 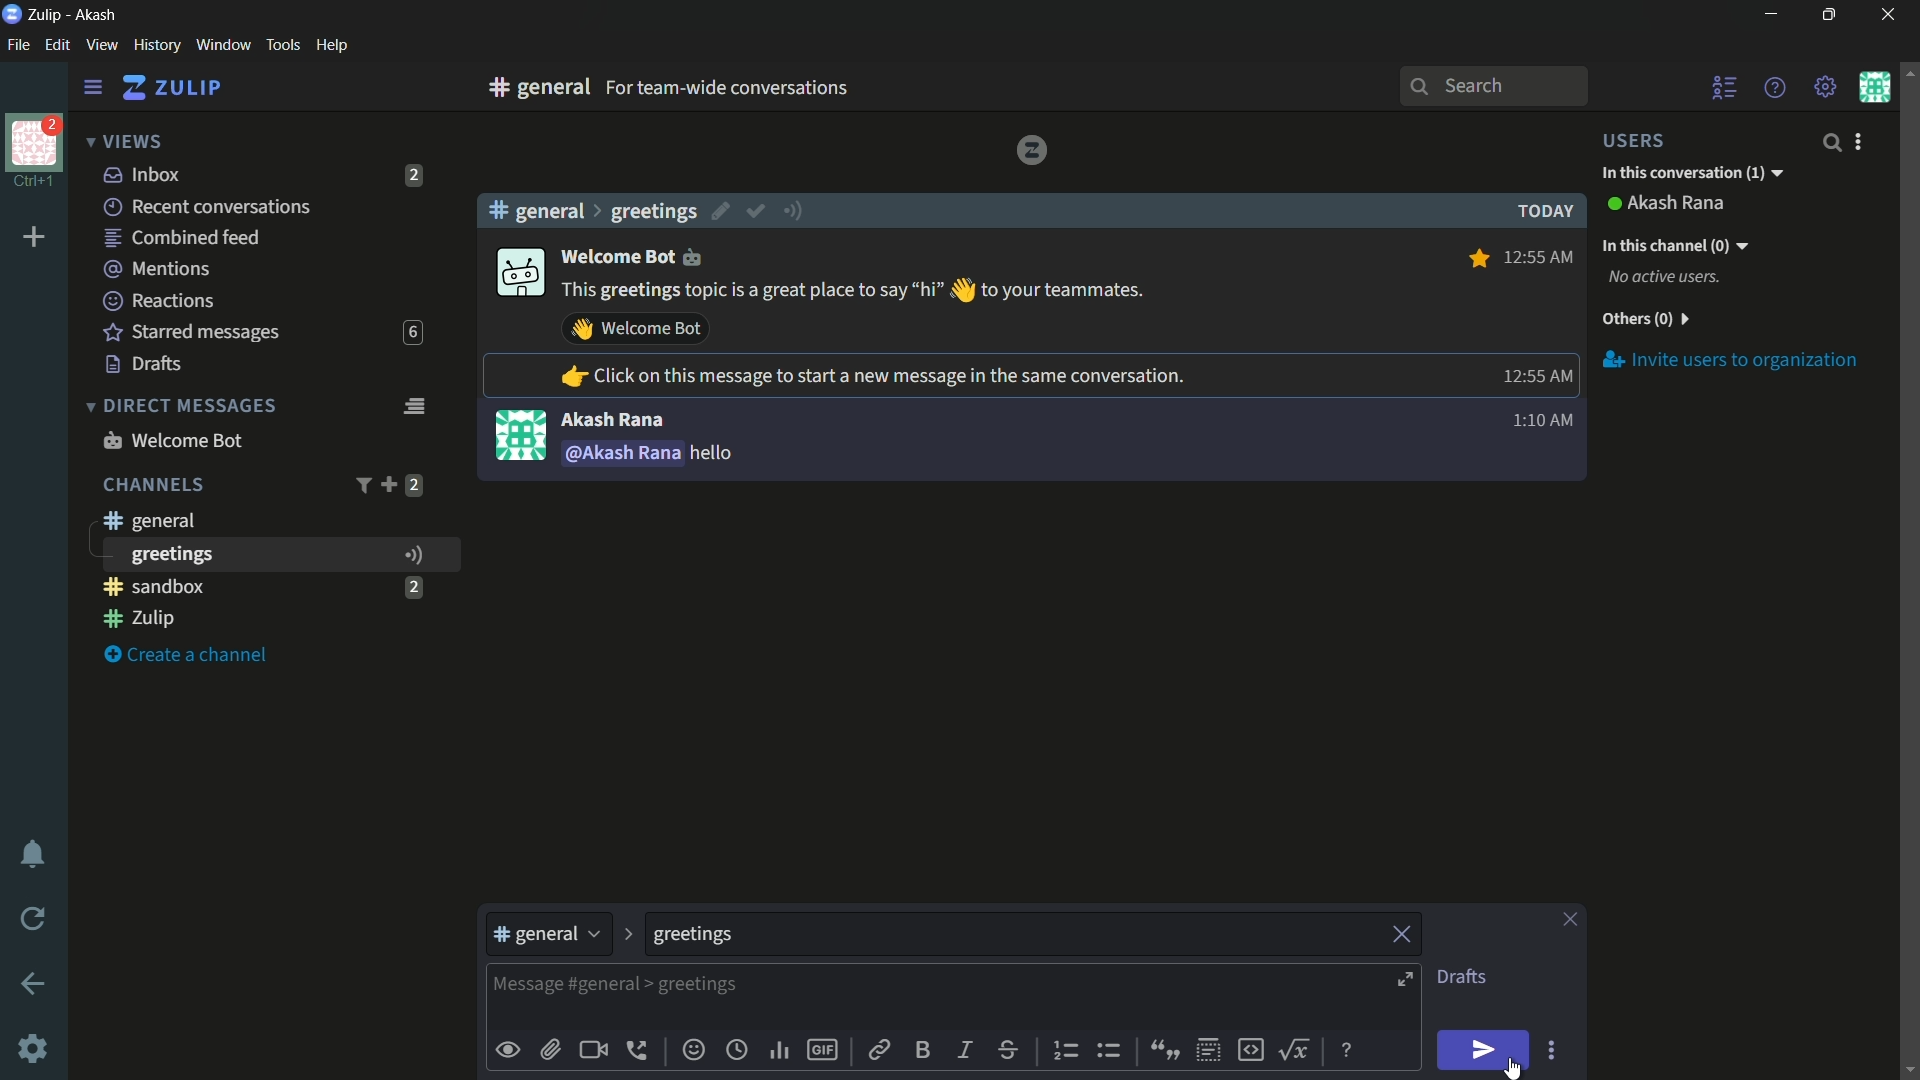 What do you see at coordinates (924, 1049) in the screenshot?
I see `bold` at bounding box center [924, 1049].